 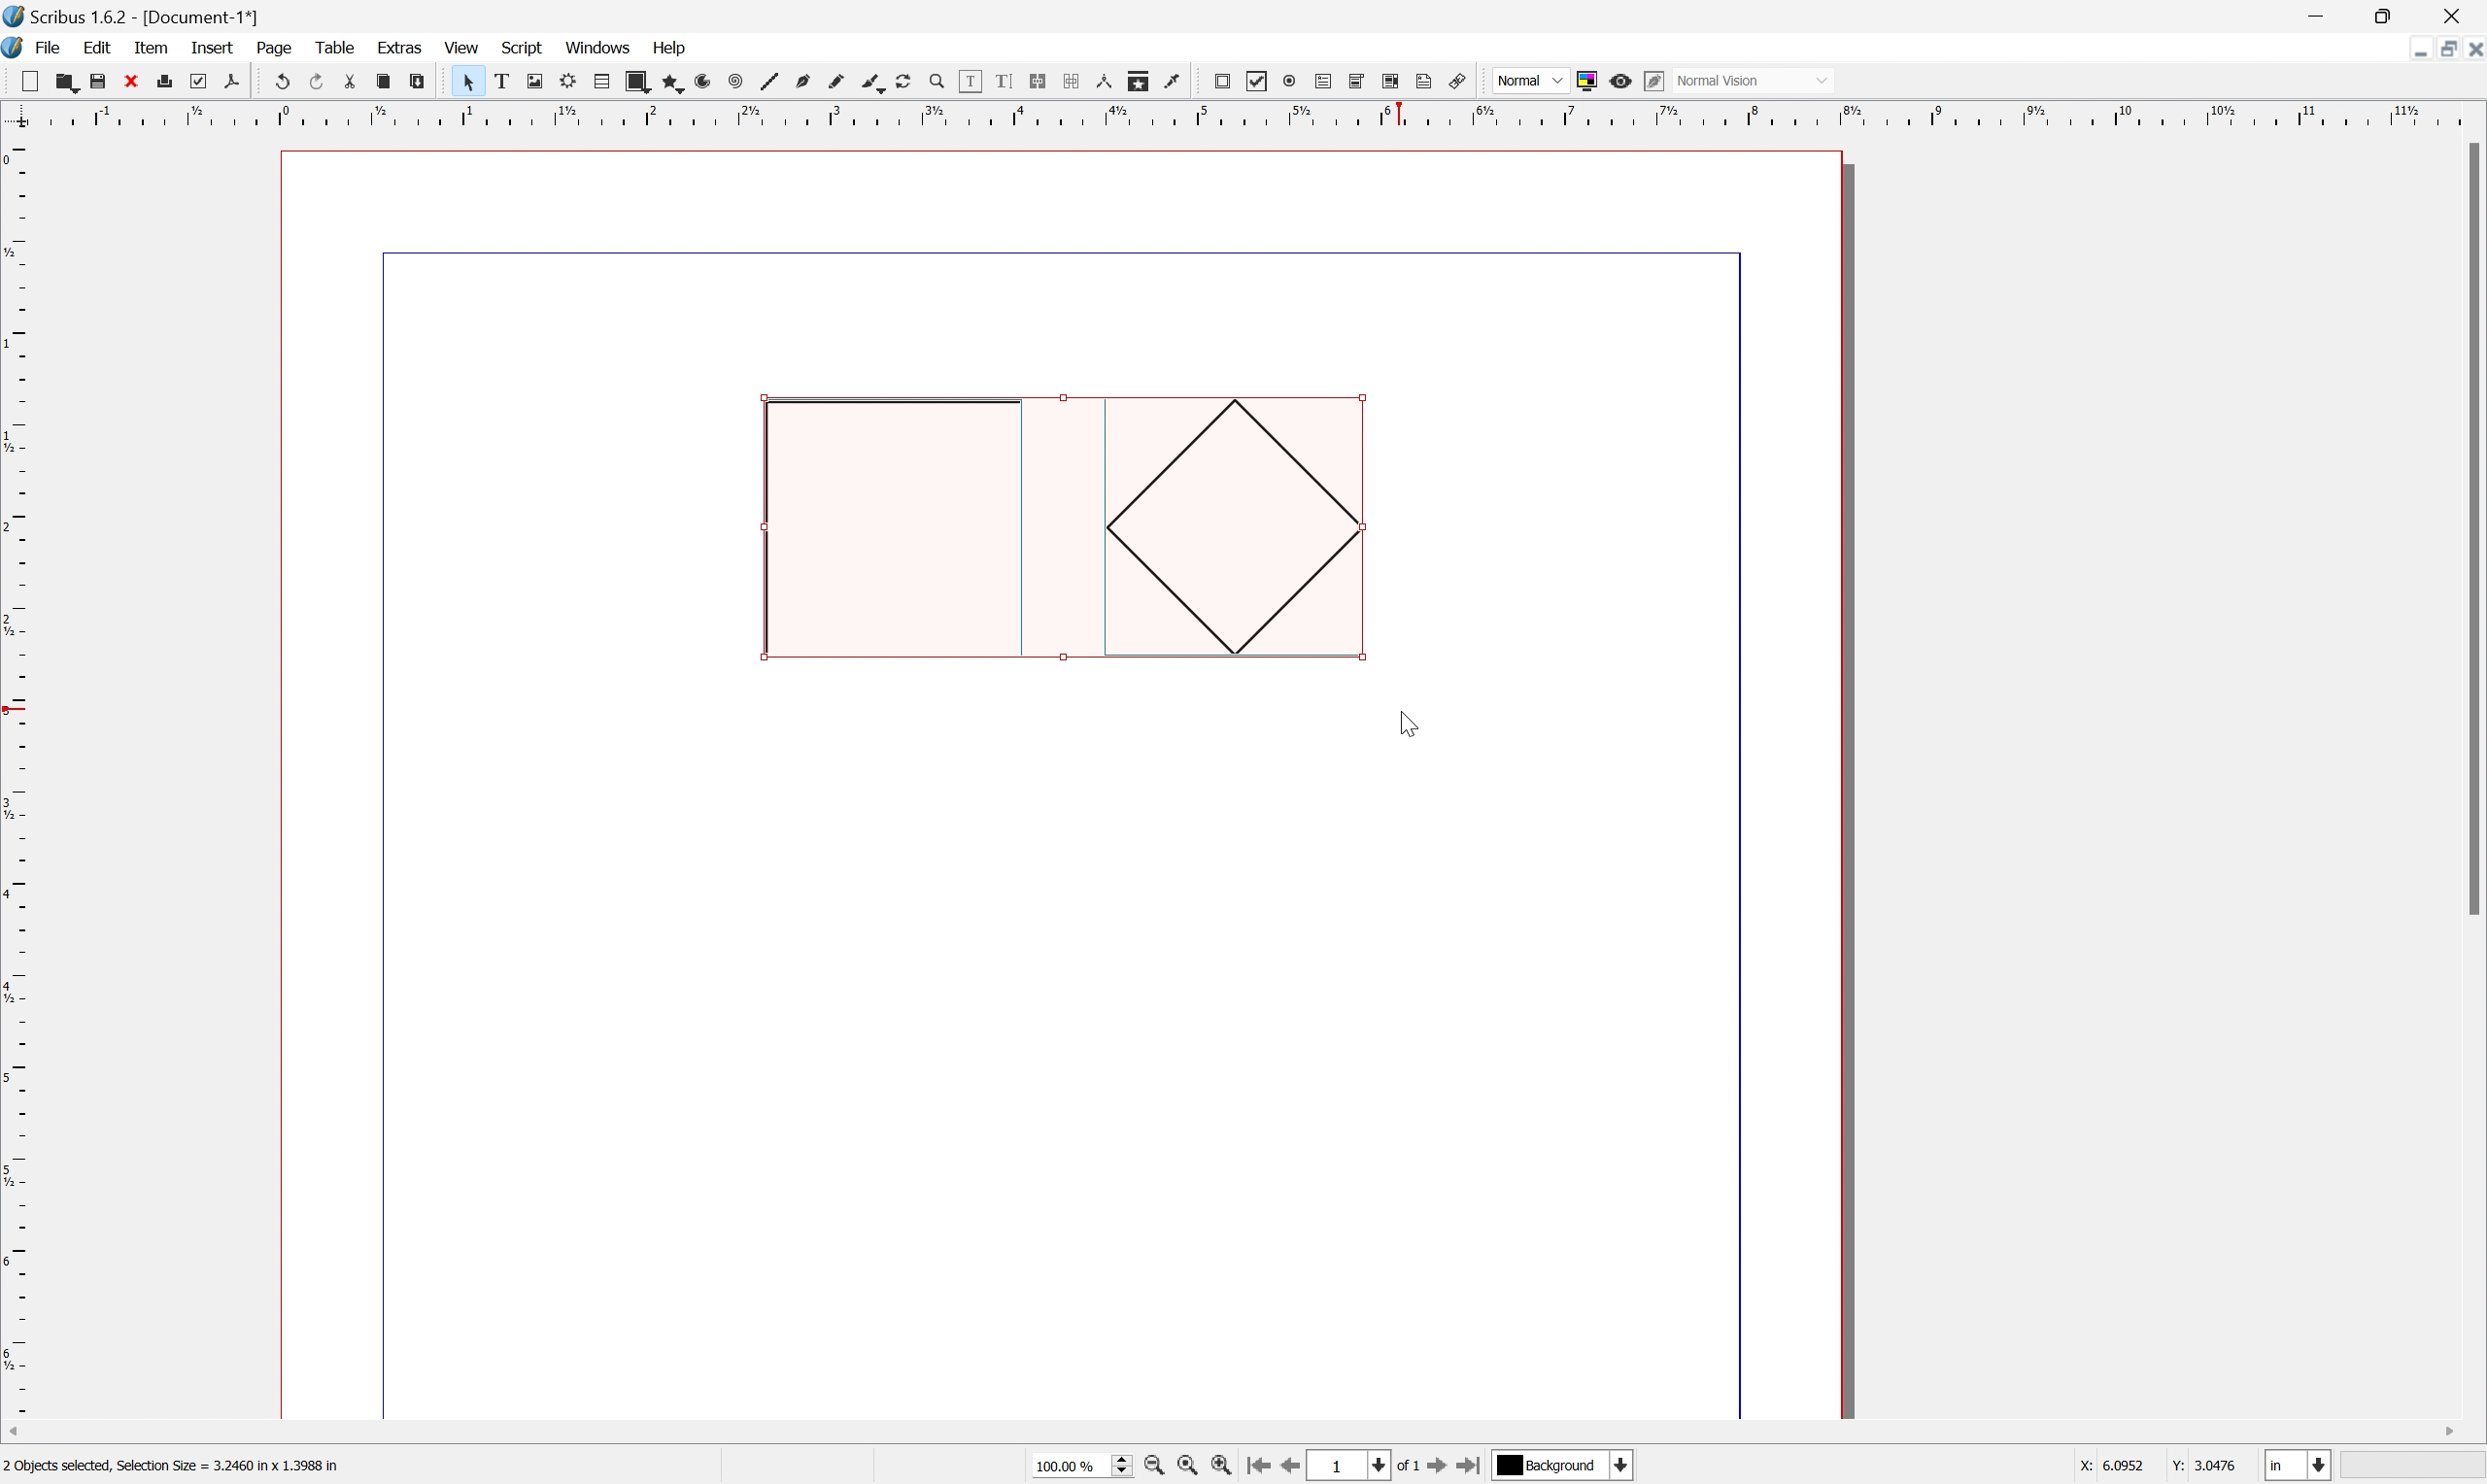 What do you see at coordinates (696, 80) in the screenshot?
I see `arc` at bounding box center [696, 80].